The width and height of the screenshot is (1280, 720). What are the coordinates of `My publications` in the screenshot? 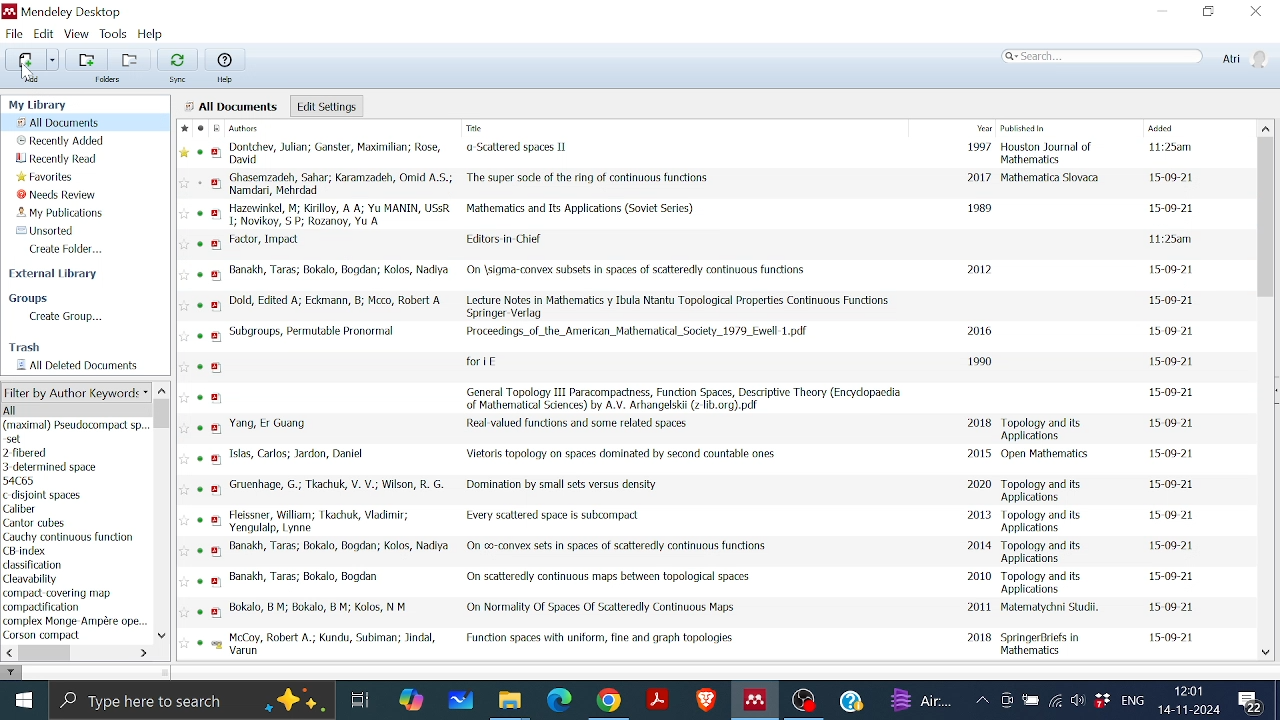 It's located at (68, 213).